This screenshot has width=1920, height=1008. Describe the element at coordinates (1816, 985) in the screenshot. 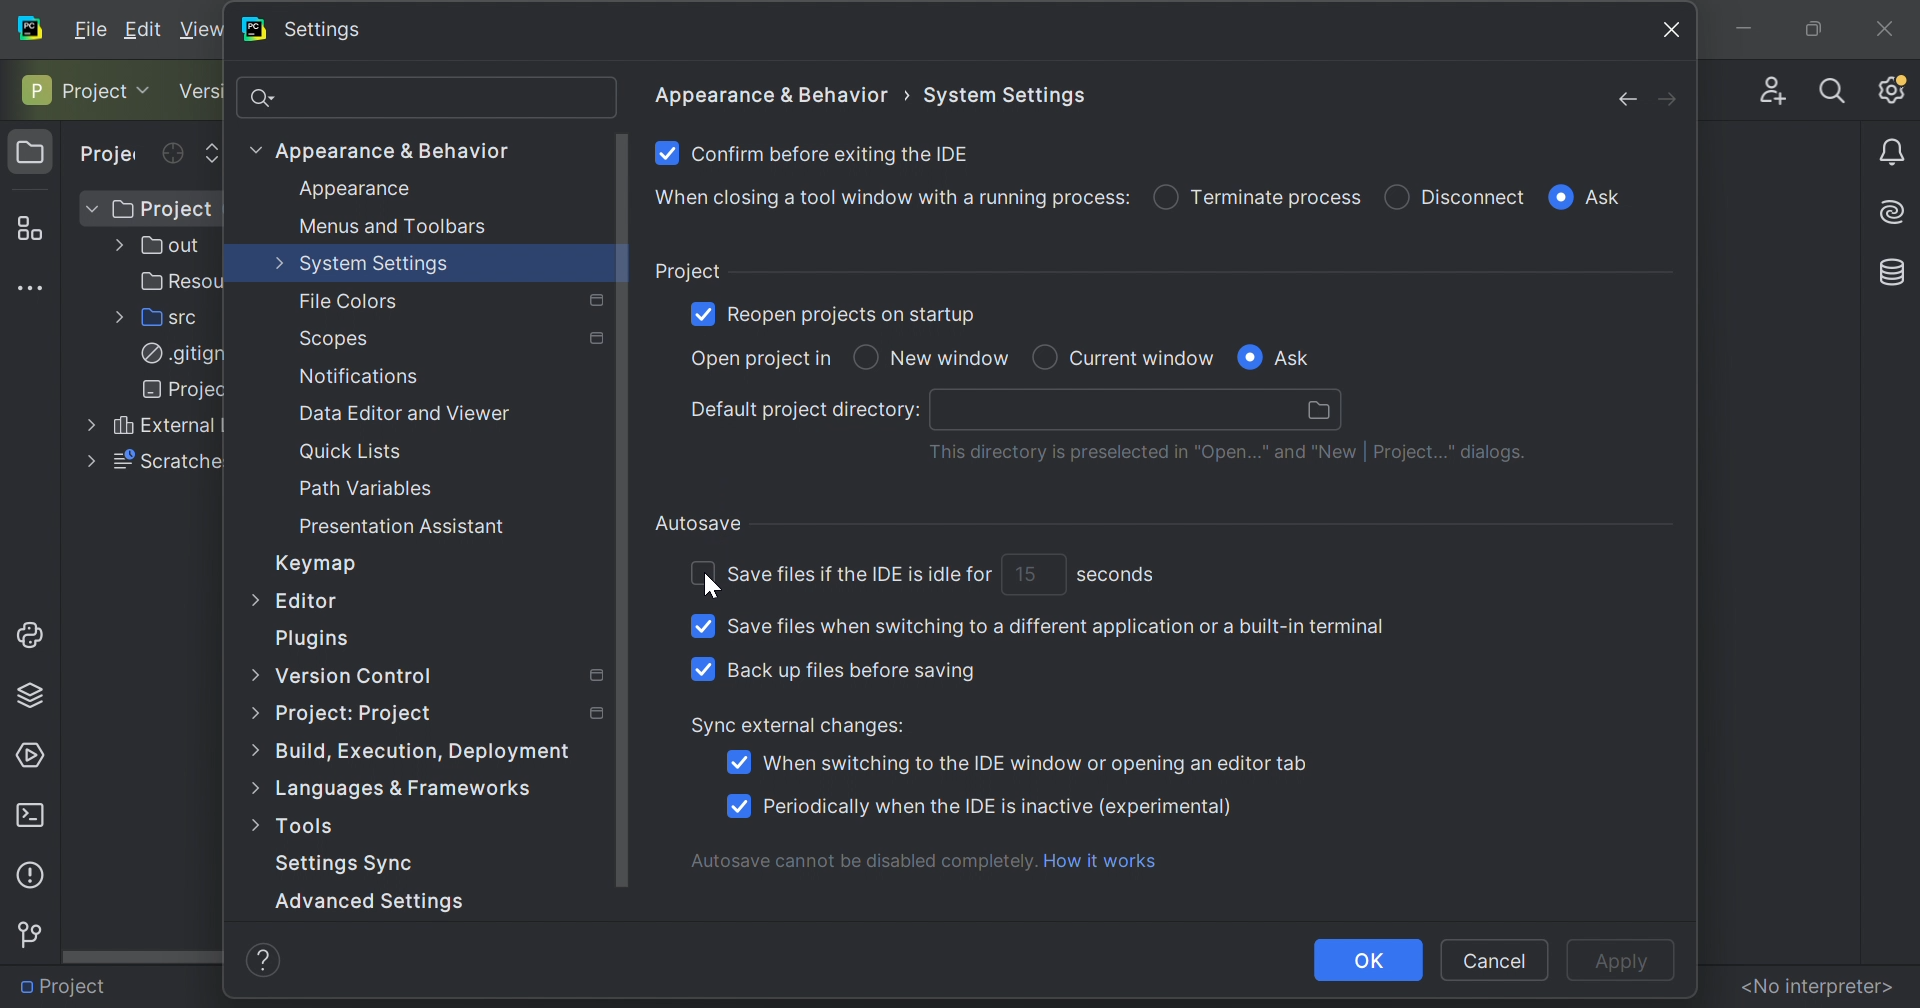

I see `<No interpreter>` at that location.